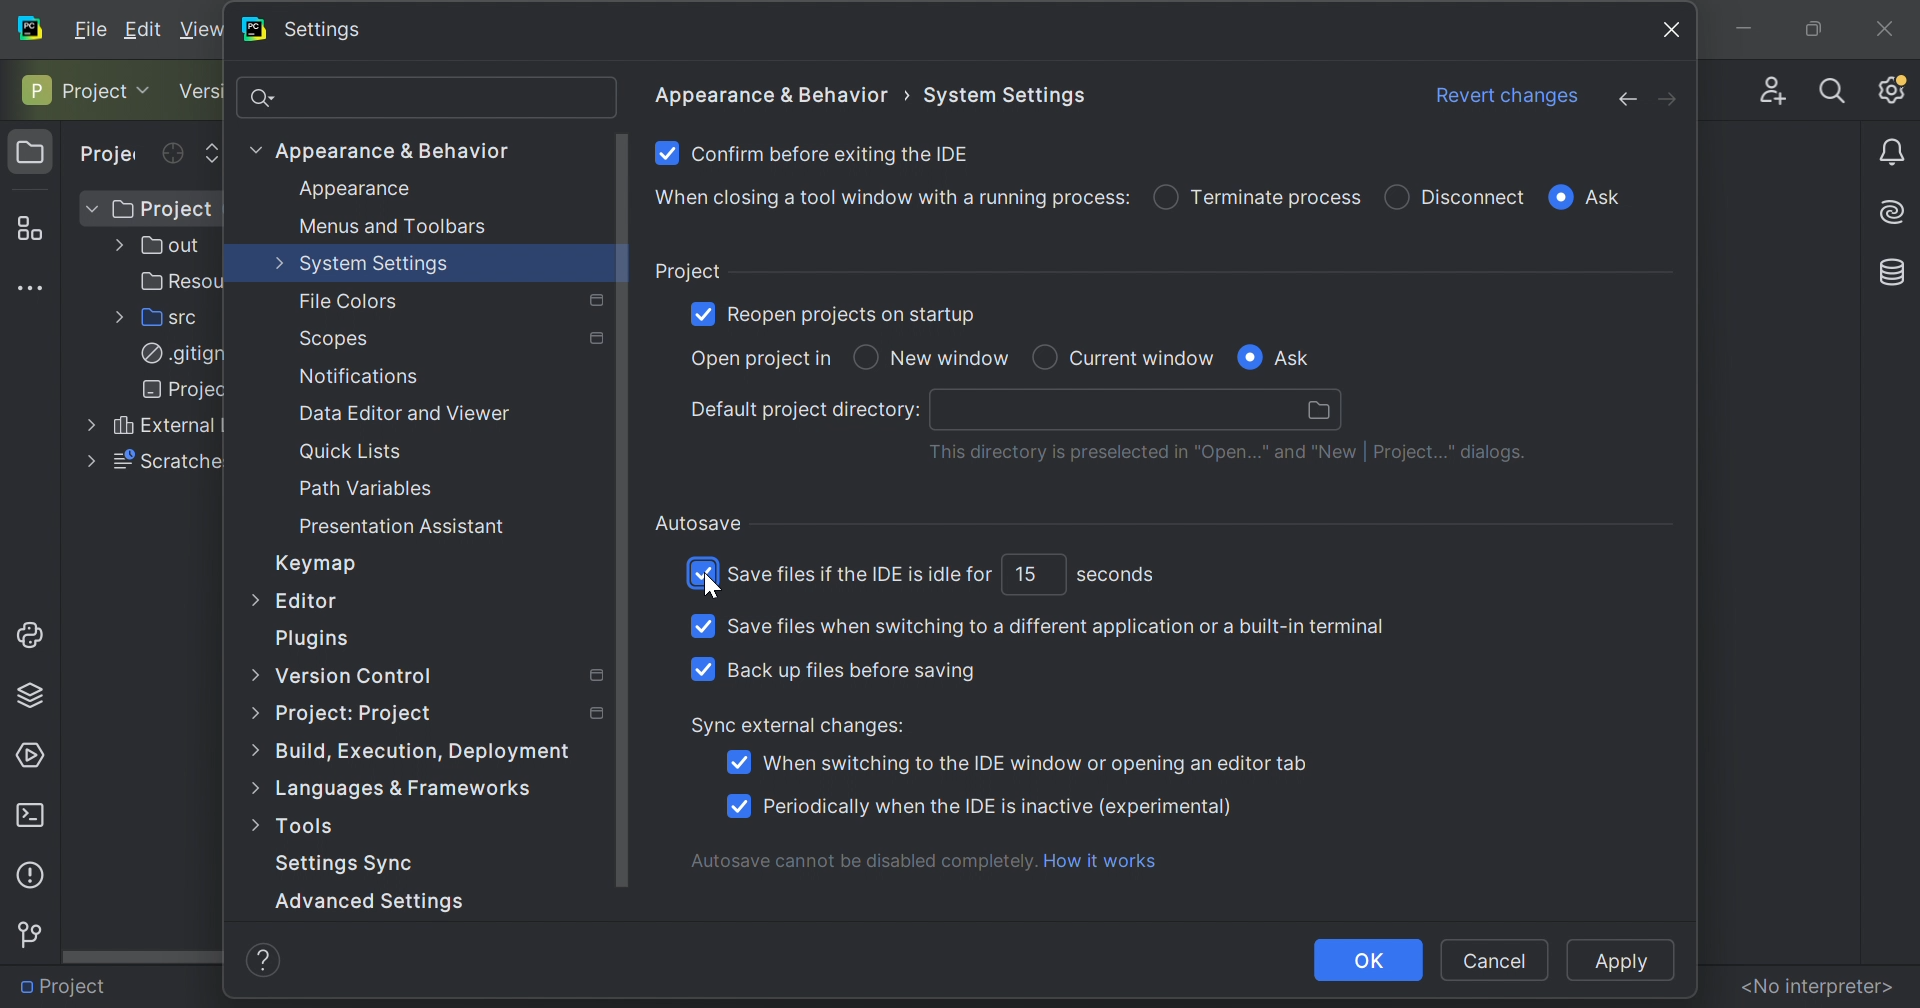 This screenshot has height=1008, width=1920. Describe the element at coordinates (1043, 356) in the screenshot. I see `Checkbox` at that location.